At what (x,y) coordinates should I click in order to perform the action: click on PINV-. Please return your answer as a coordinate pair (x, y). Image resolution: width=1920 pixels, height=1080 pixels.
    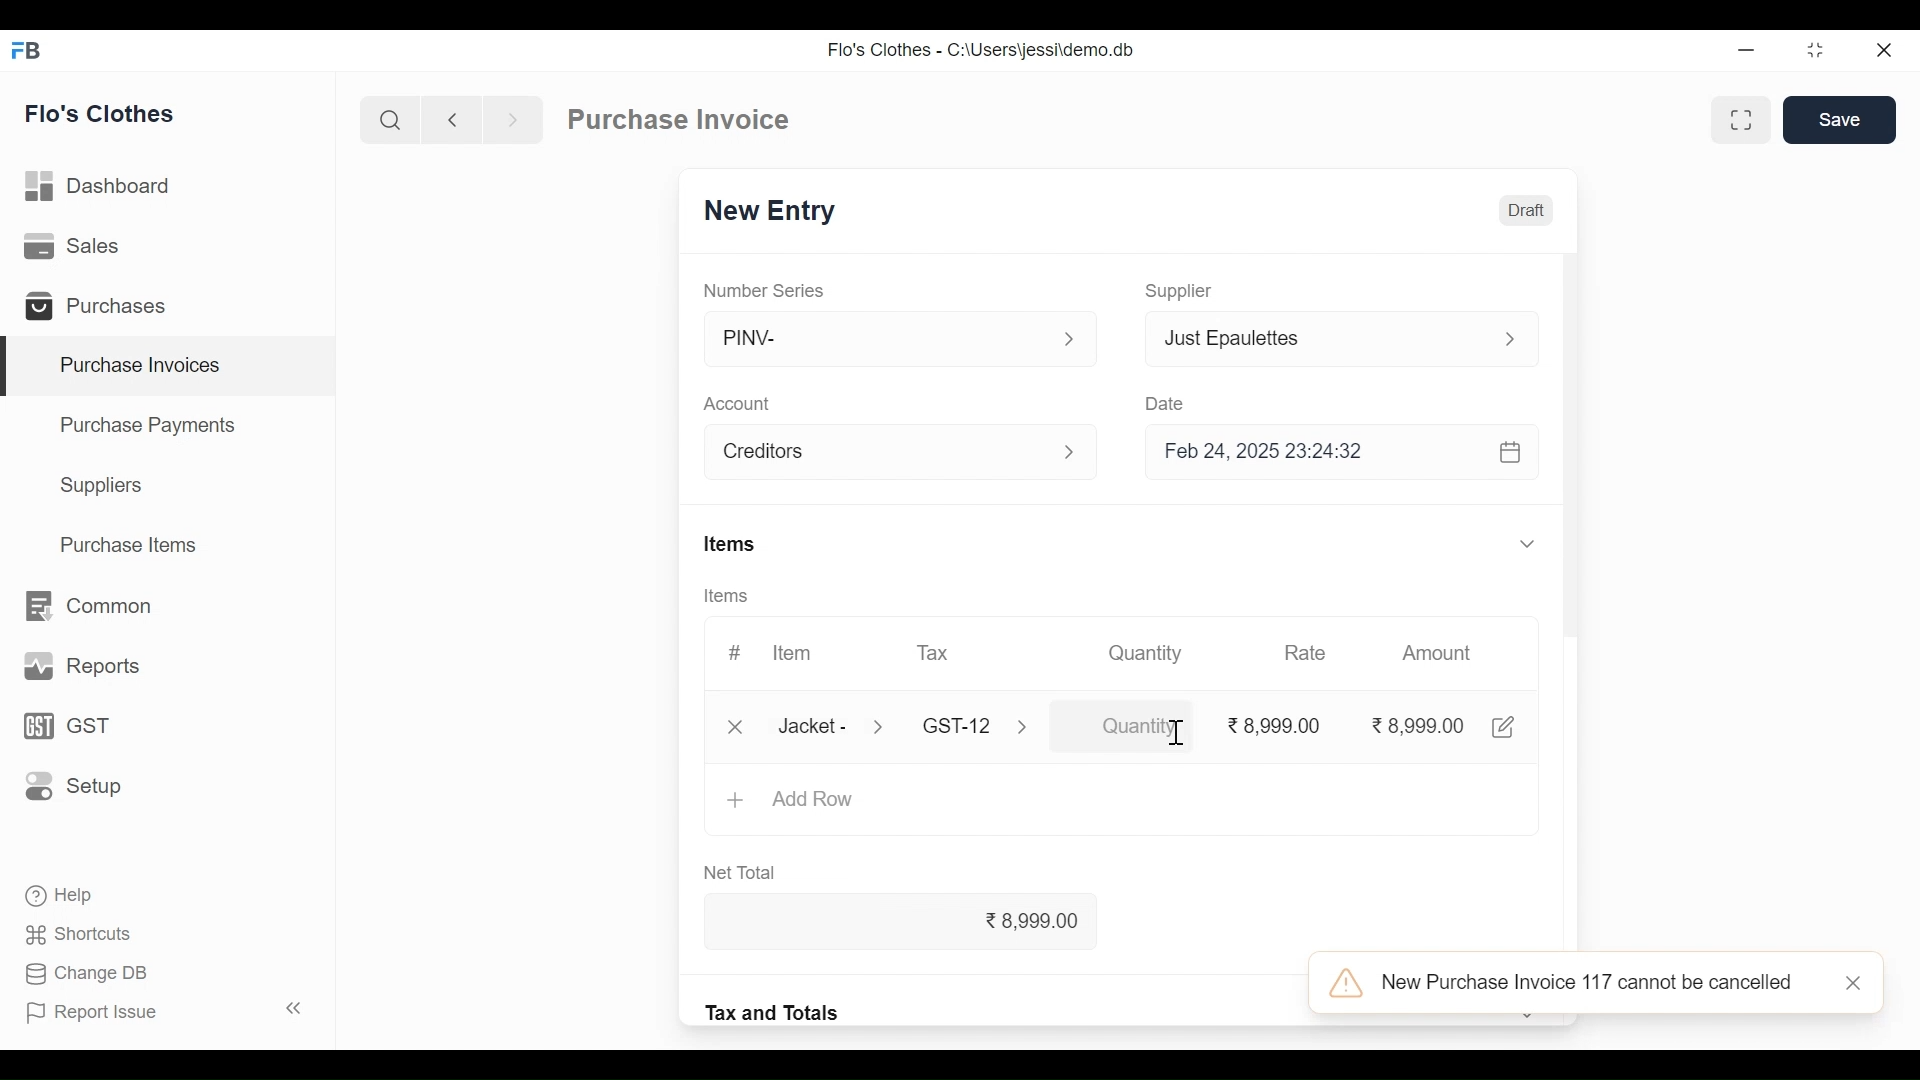
    Looking at the image, I should click on (880, 339).